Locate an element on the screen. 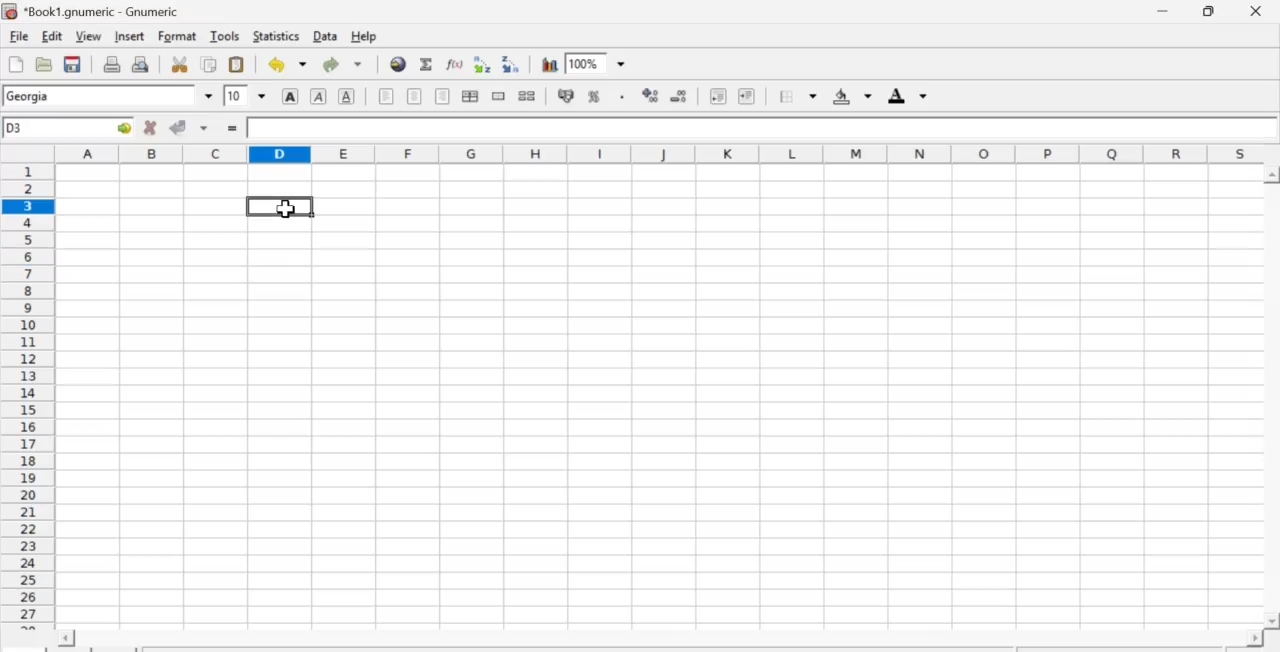  Print is located at coordinates (110, 64).